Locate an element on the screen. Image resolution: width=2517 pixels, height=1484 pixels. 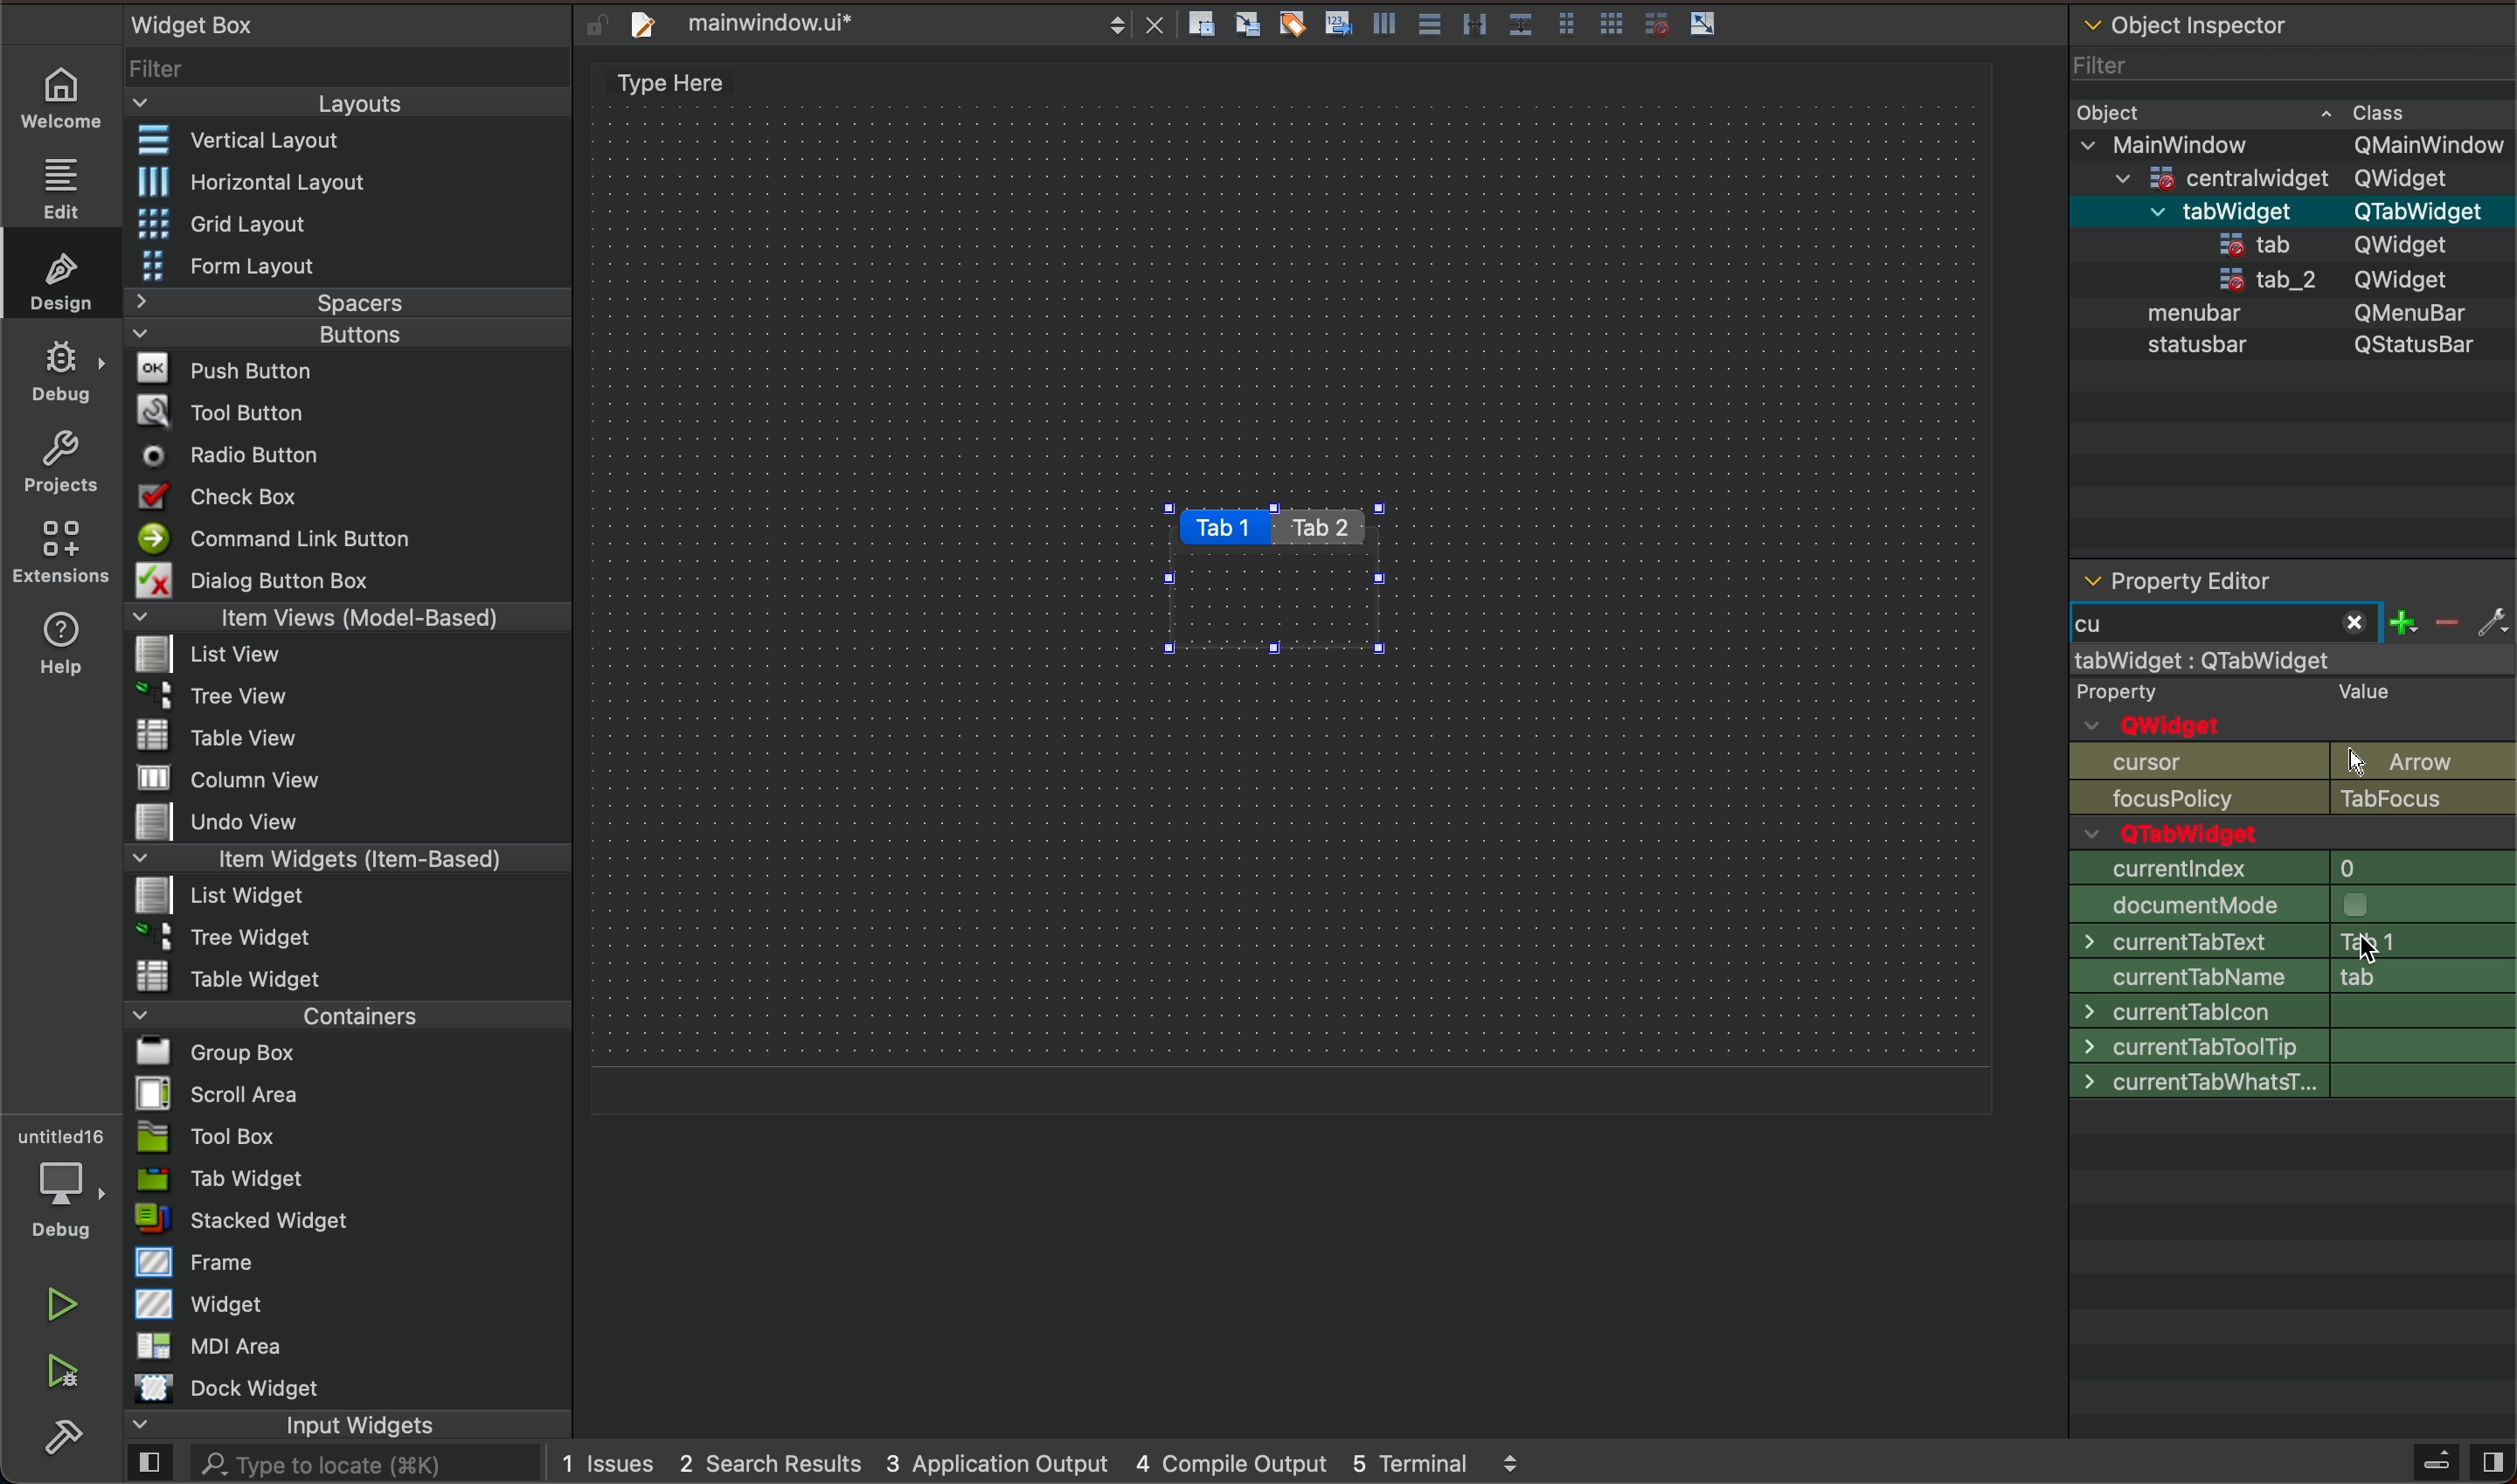
size policy is located at coordinates (2294, 903).